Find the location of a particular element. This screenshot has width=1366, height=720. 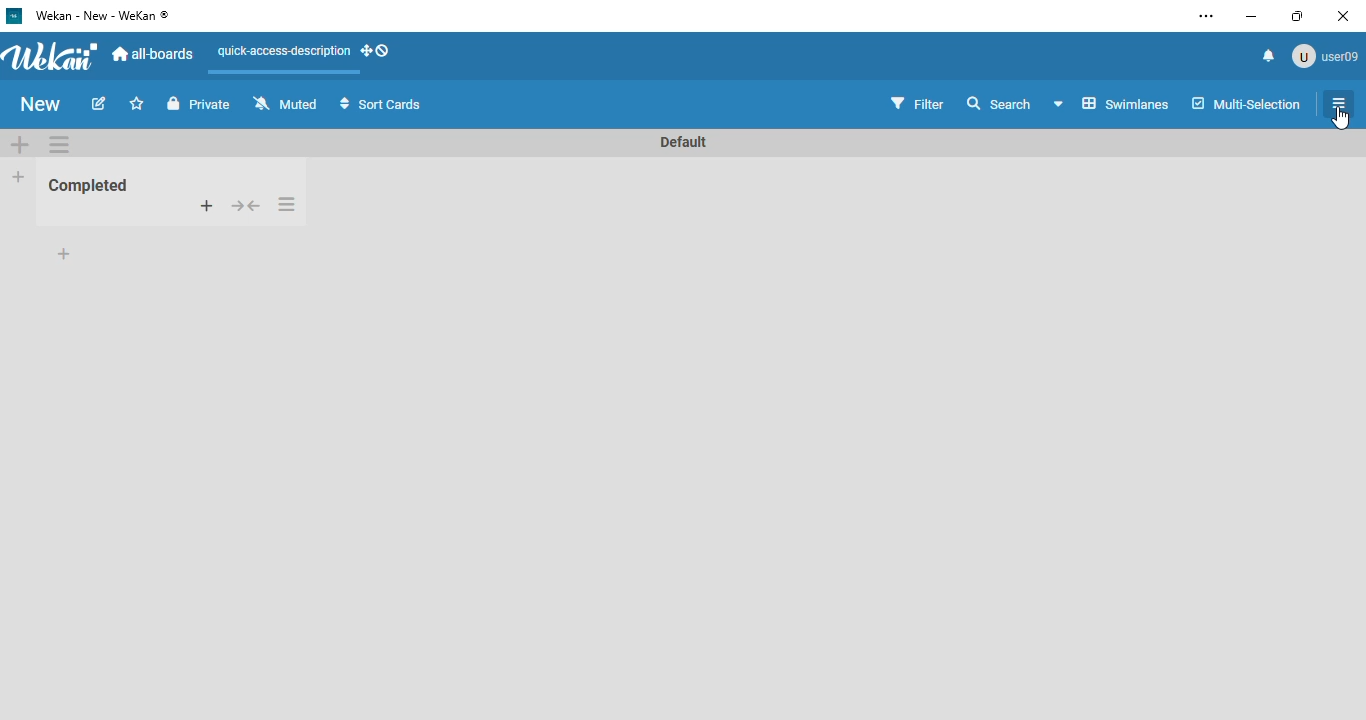

private is located at coordinates (199, 103).